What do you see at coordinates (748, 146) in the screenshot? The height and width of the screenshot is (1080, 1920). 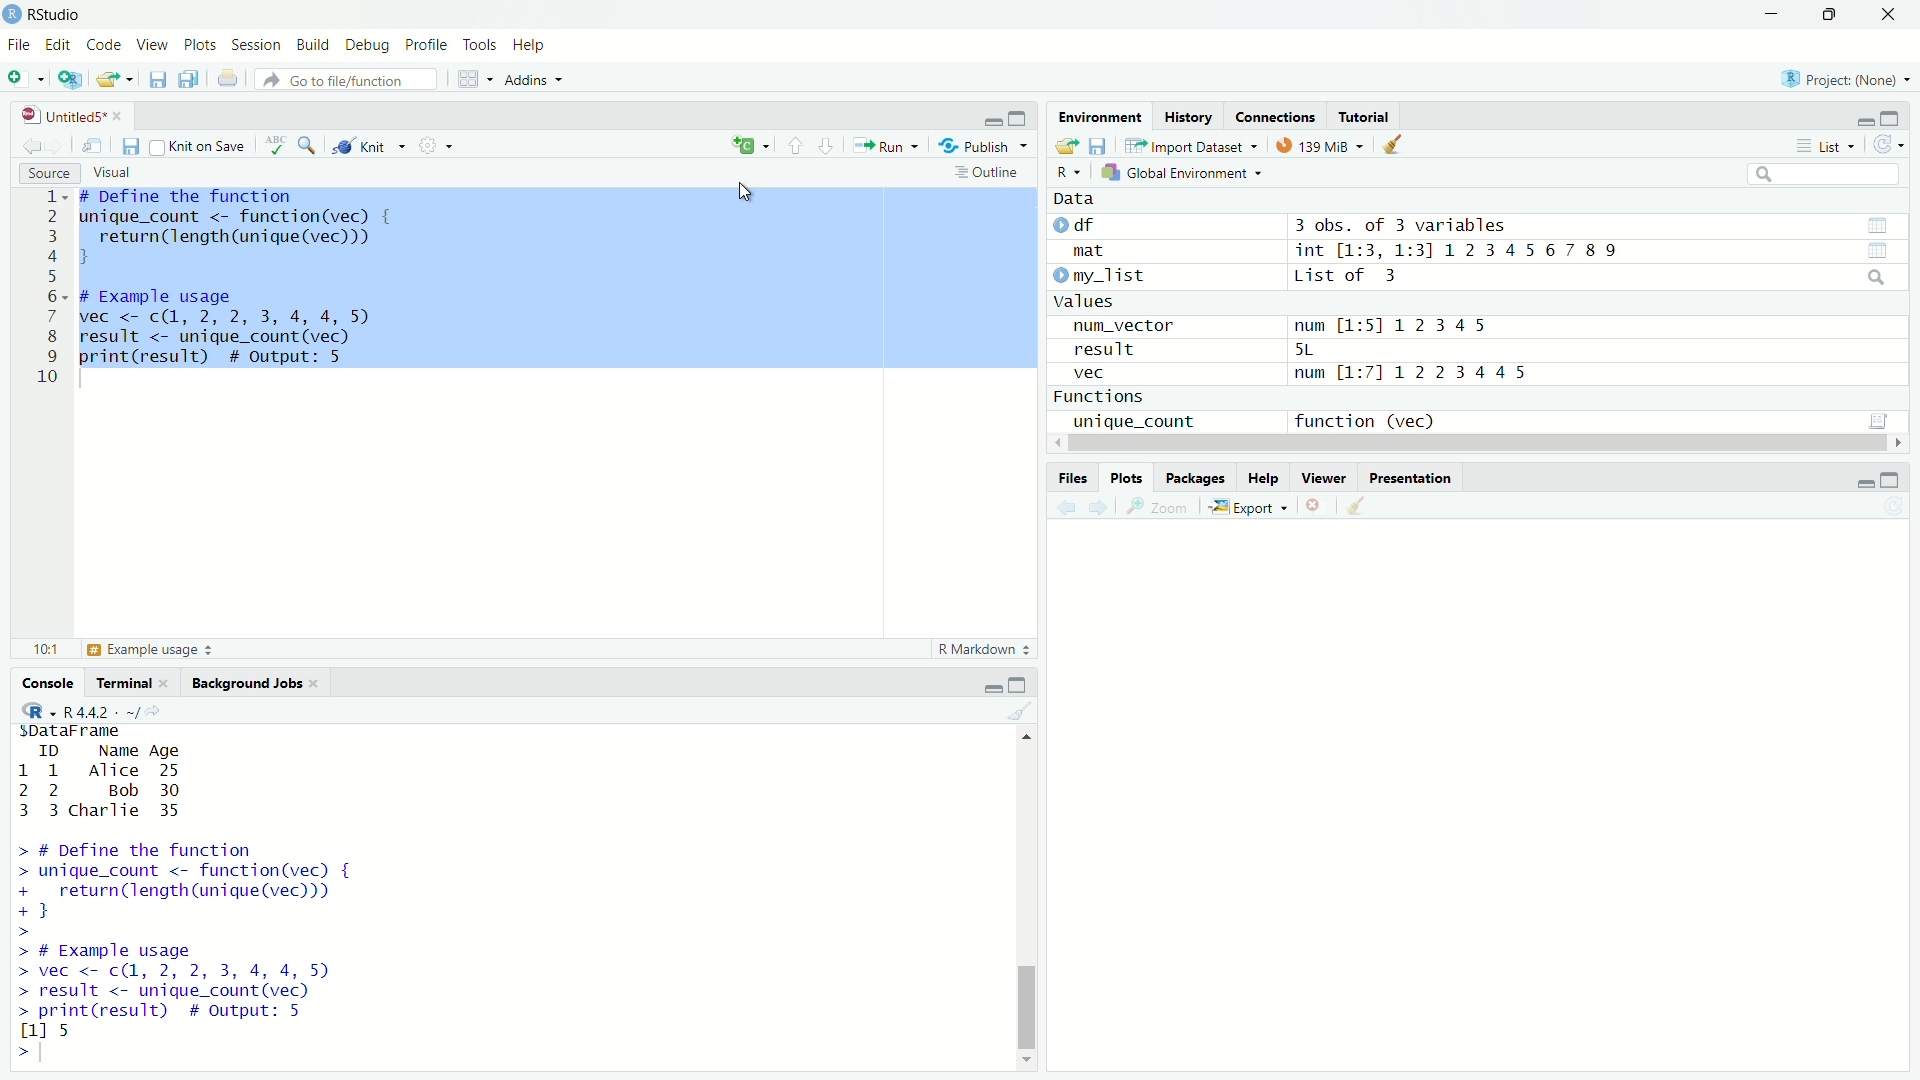 I see `insert new code chunk` at bounding box center [748, 146].